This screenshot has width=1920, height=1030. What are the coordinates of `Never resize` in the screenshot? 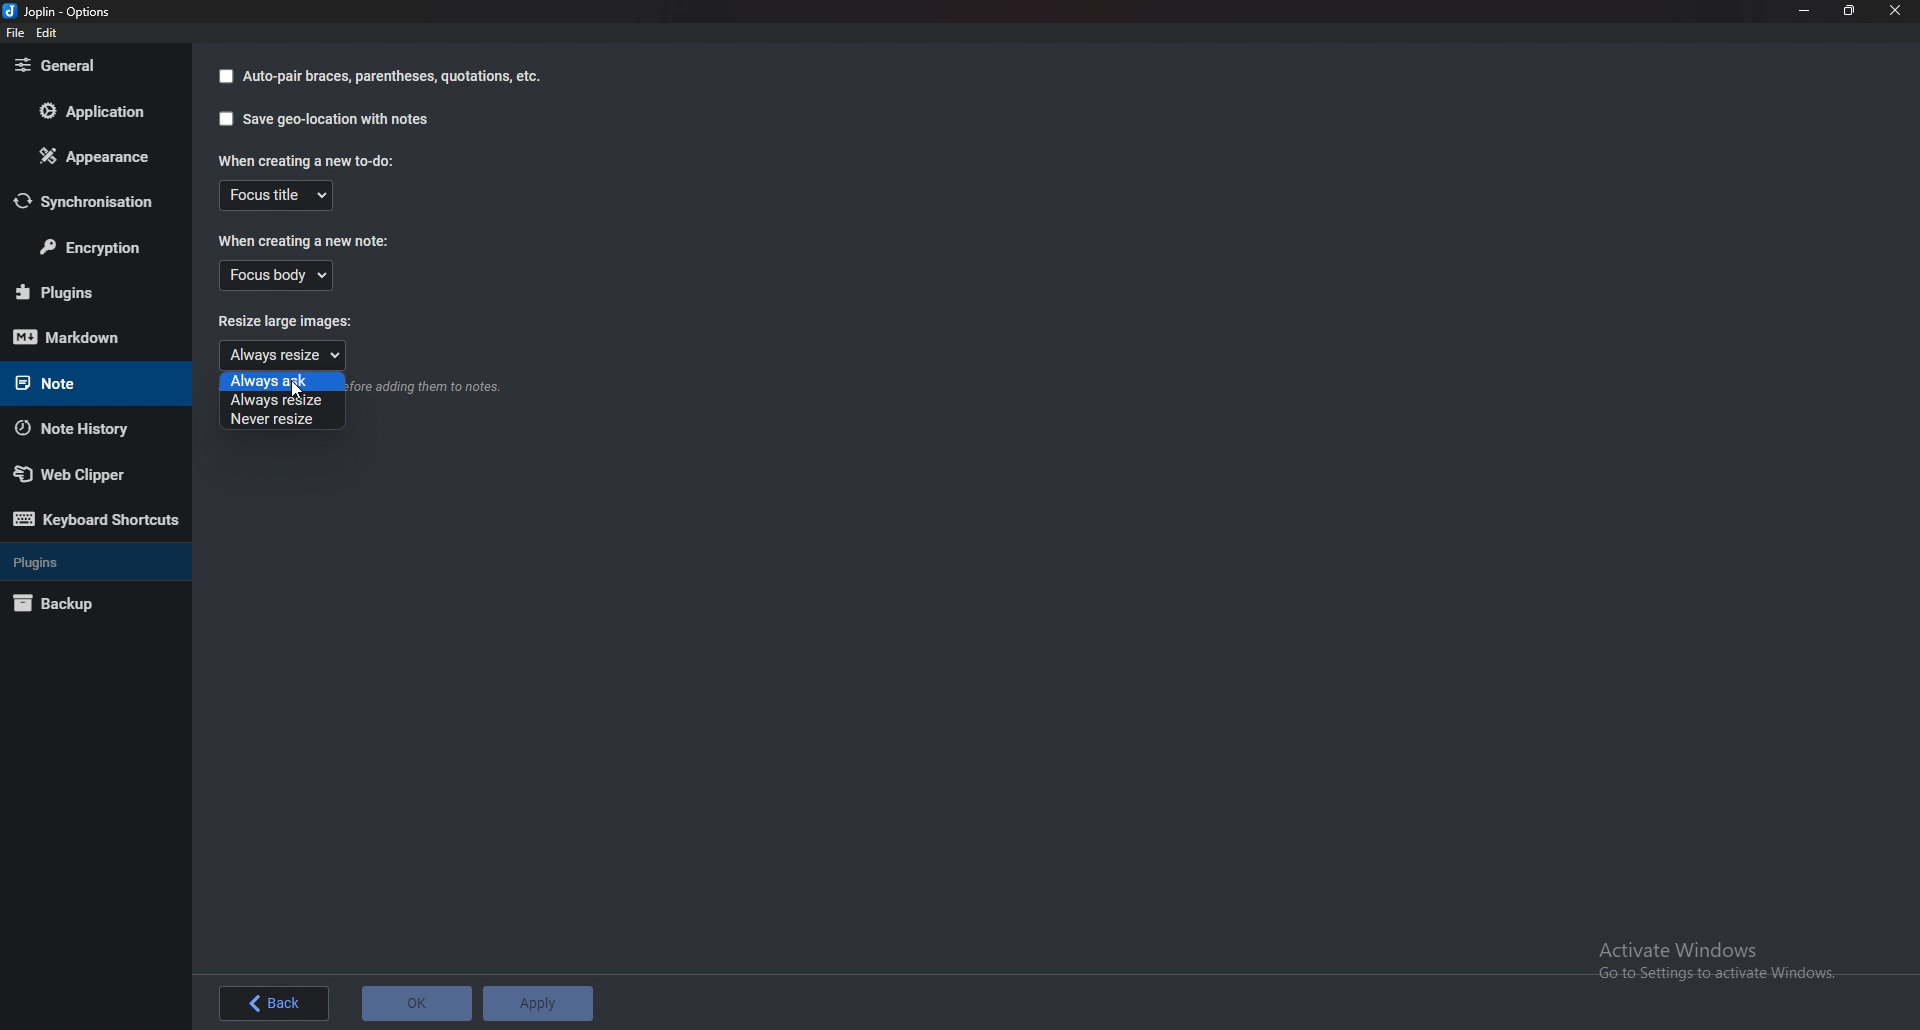 It's located at (280, 420).